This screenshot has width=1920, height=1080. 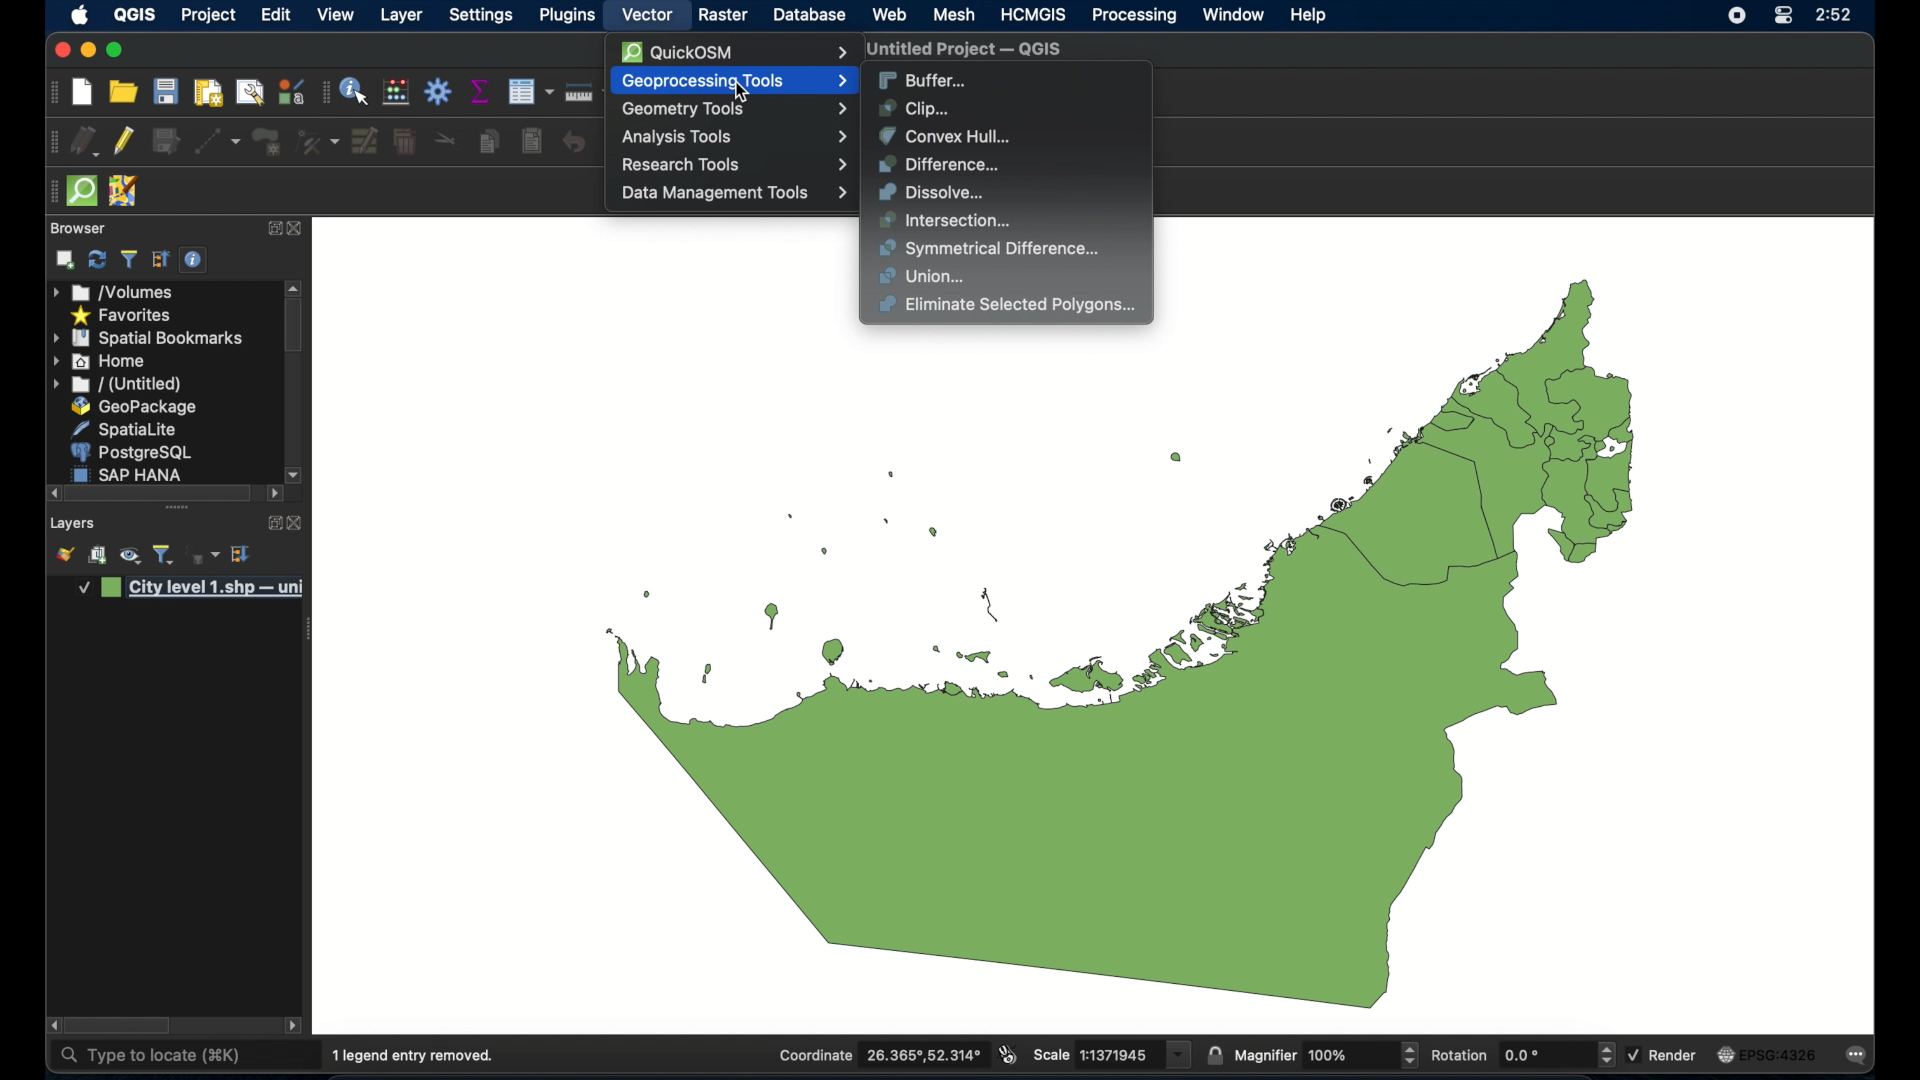 I want to click on add polygon feature, so click(x=267, y=140).